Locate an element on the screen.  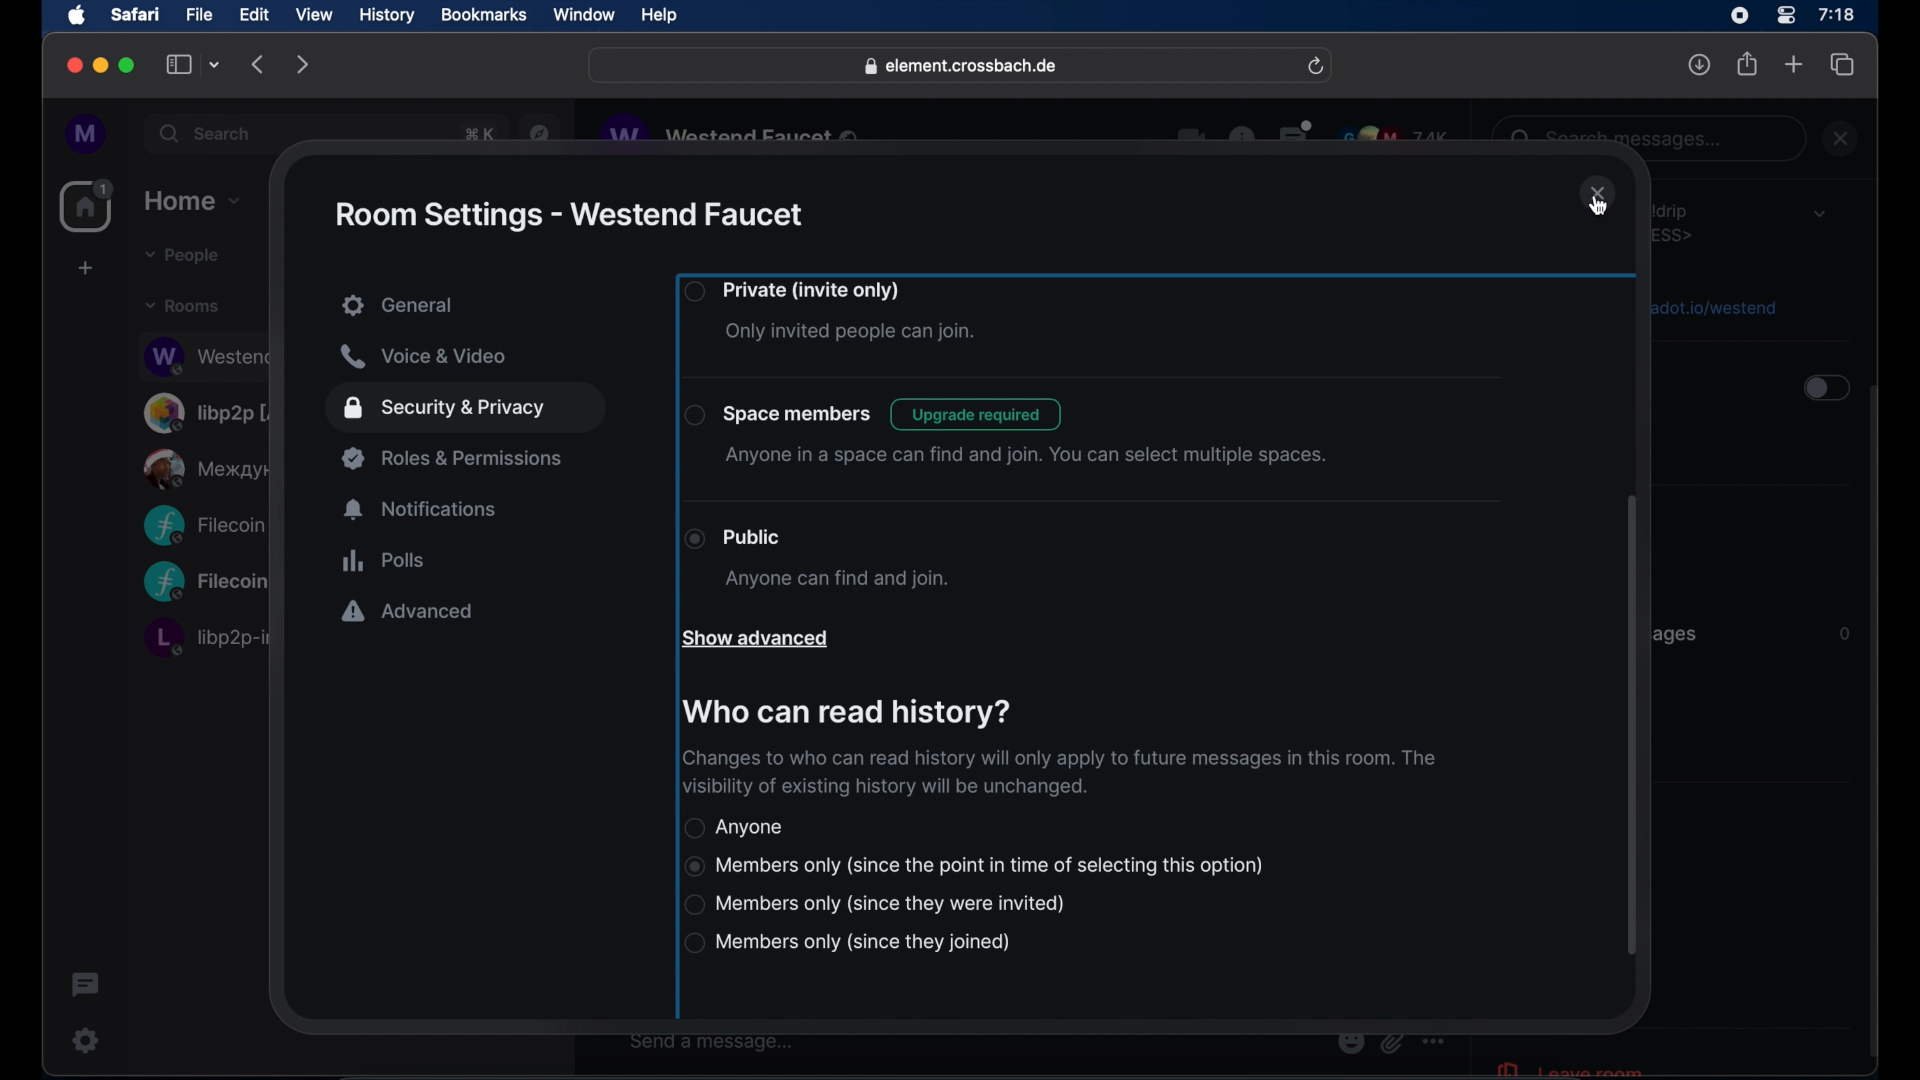
scroll bar is located at coordinates (1875, 724).